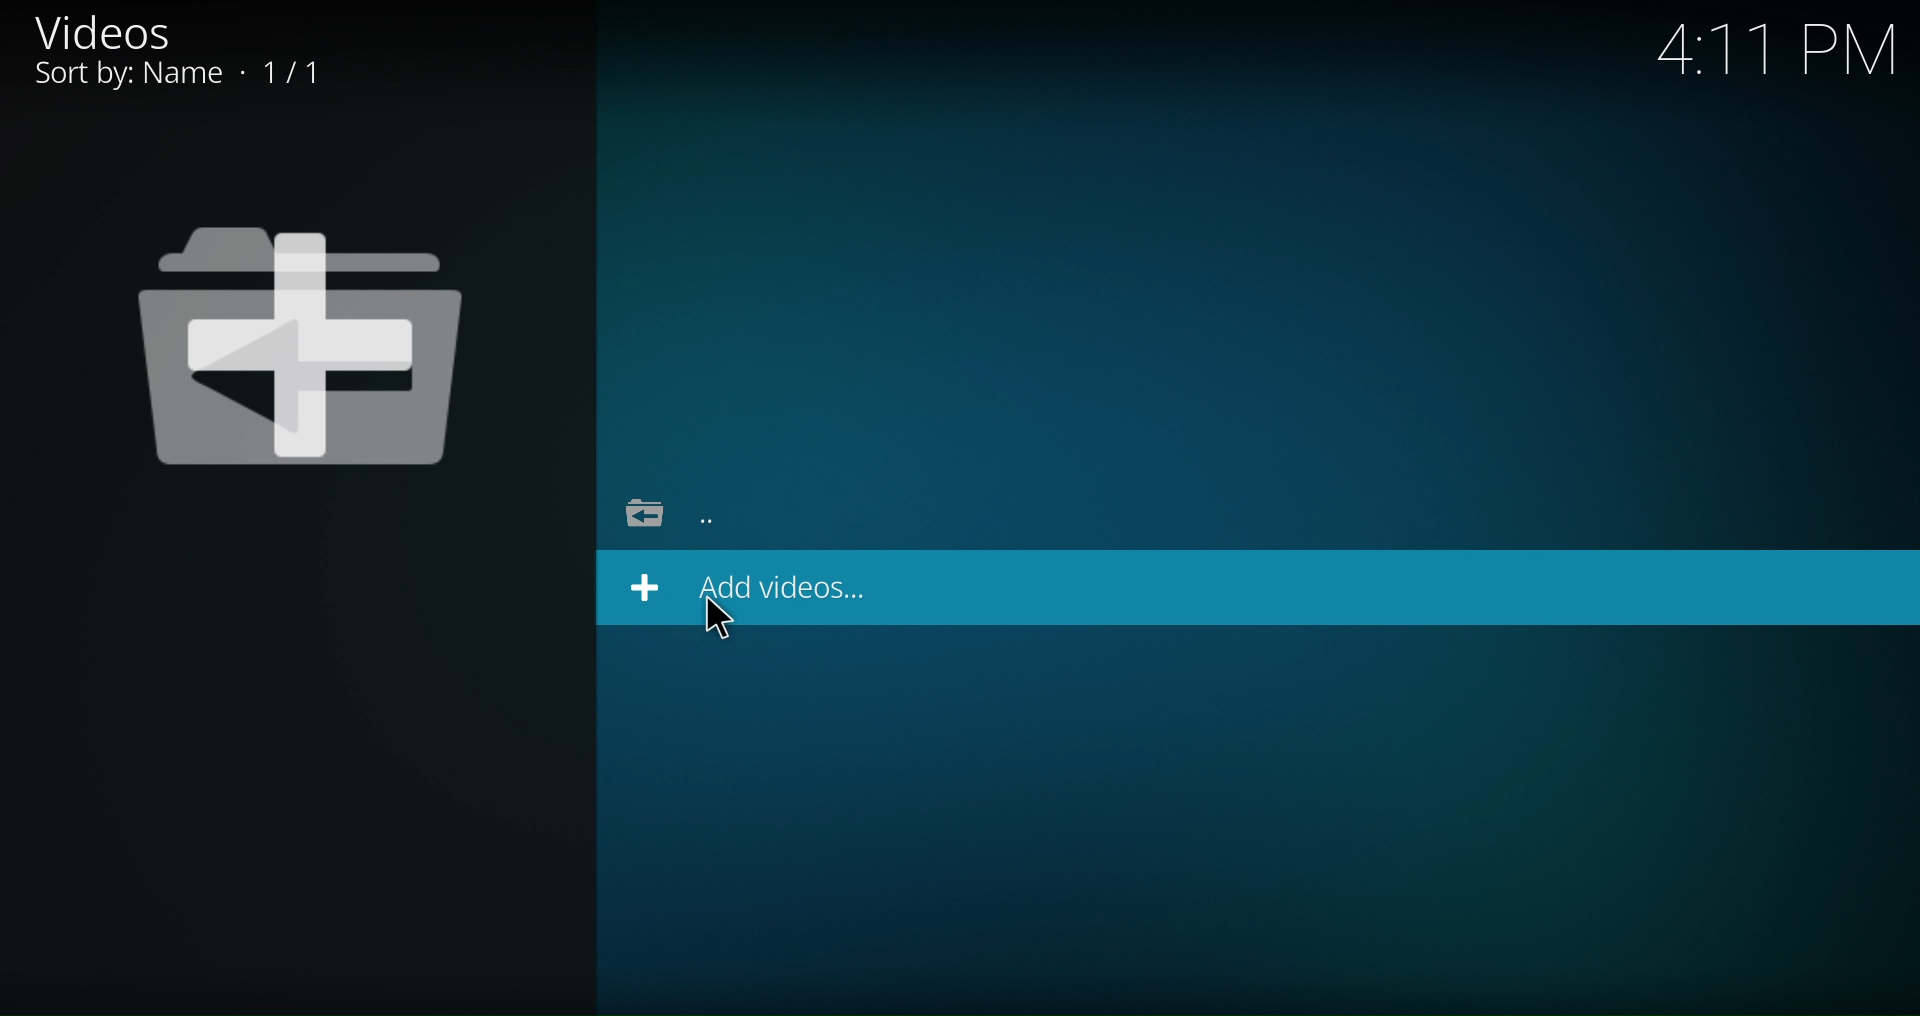  What do you see at coordinates (304, 342) in the screenshot?
I see `Logo` at bounding box center [304, 342].